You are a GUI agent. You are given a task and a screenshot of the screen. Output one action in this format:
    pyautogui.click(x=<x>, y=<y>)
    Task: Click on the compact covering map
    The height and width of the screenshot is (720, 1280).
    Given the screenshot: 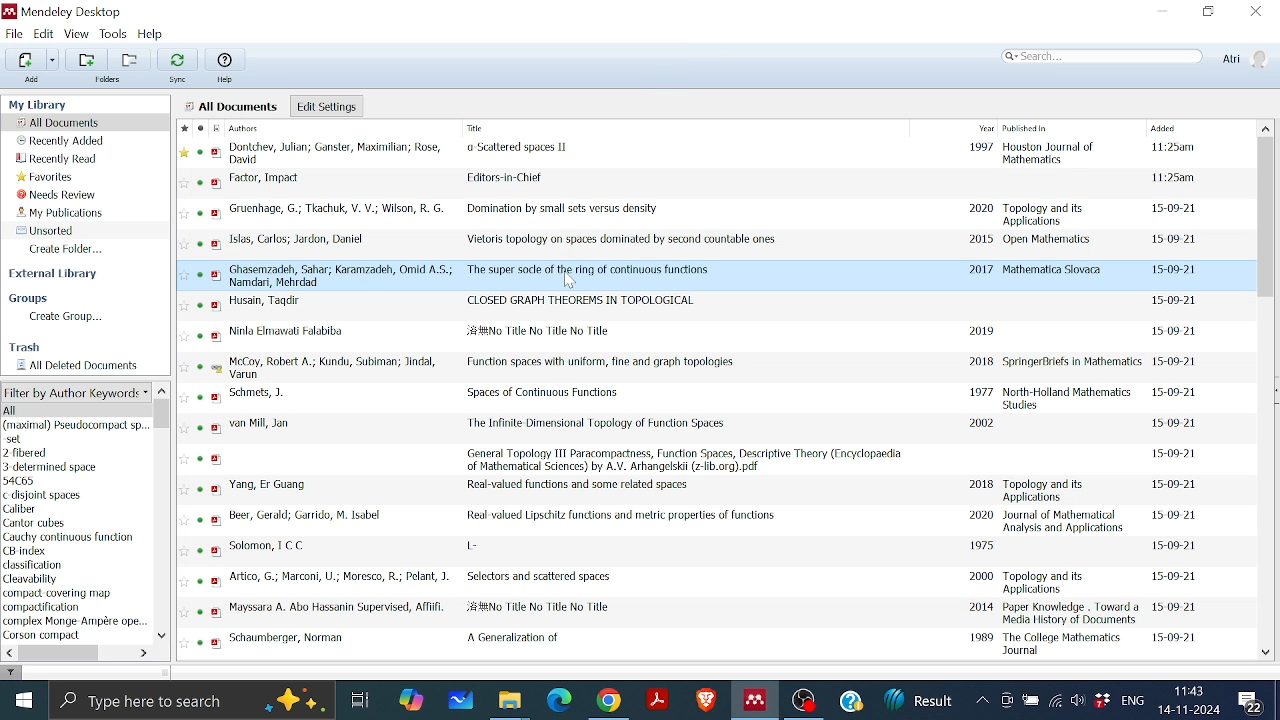 What is the action you would take?
    pyautogui.click(x=70, y=595)
    